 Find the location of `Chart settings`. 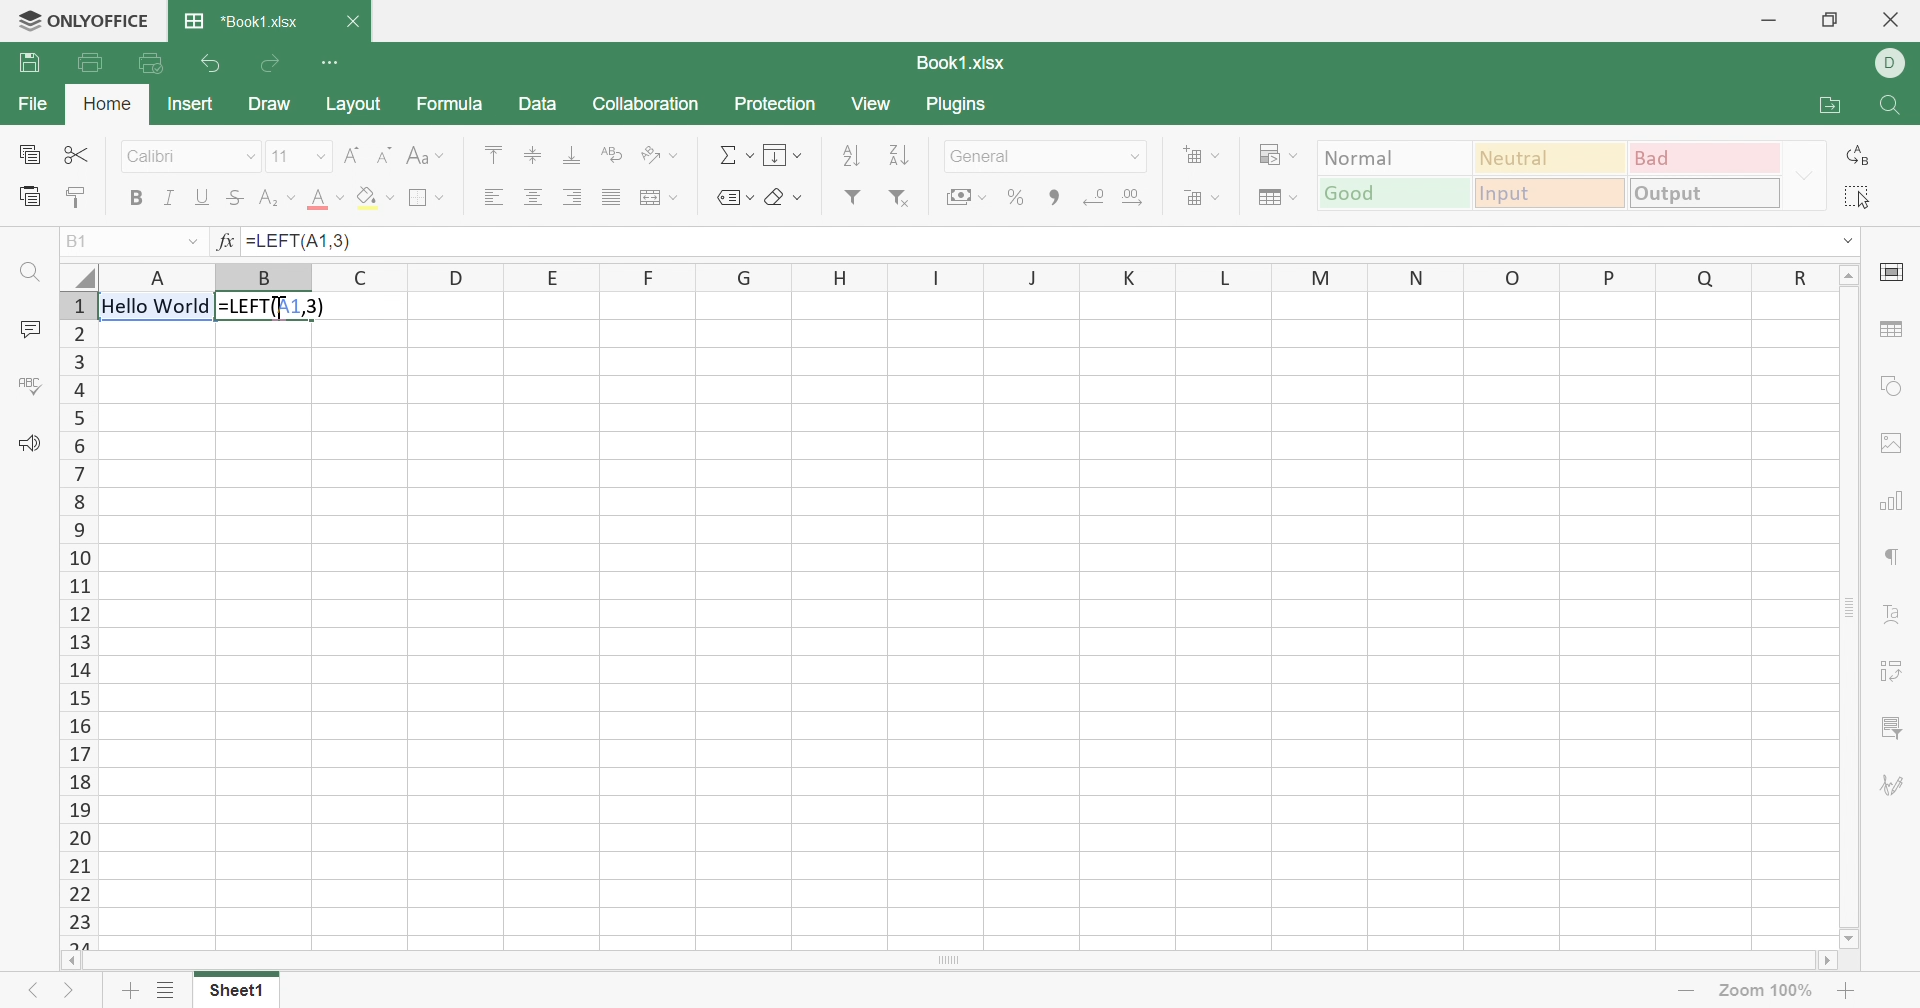

Chart settings is located at coordinates (1890, 505).